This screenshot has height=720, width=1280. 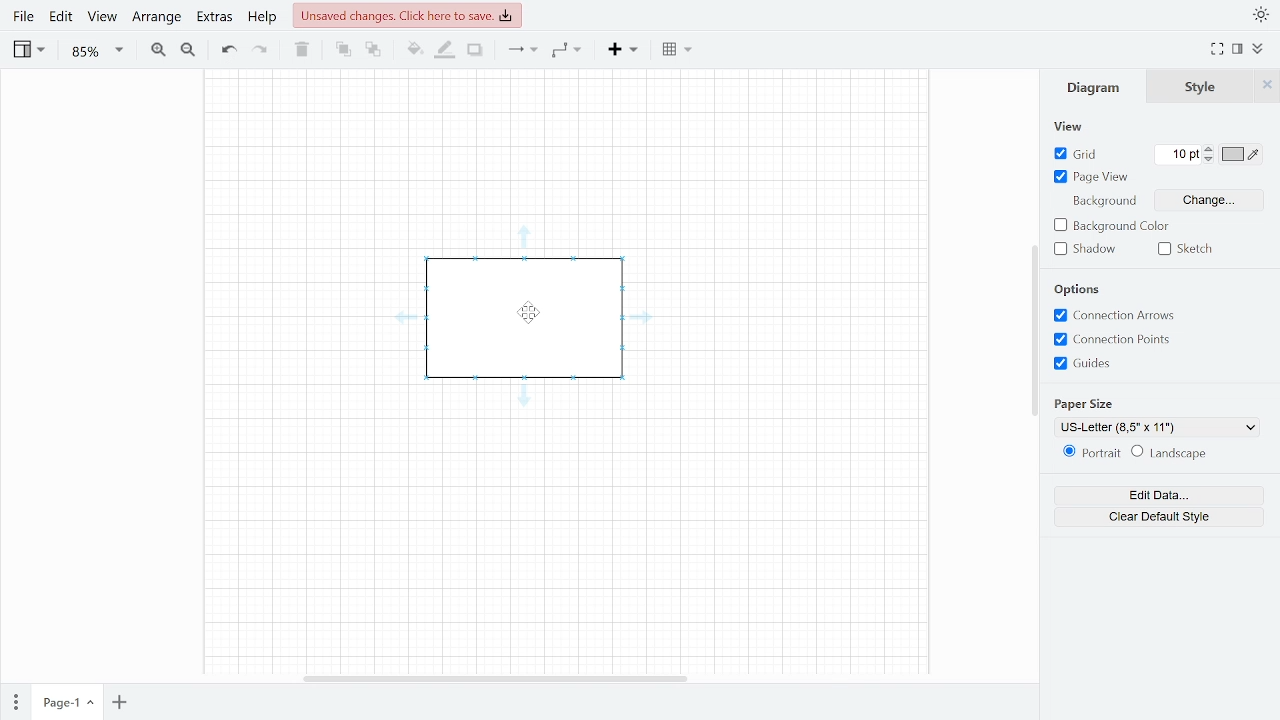 What do you see at coordinates (102, 20) in the screenshot?
I see `View` at bounding box center [102, 20].